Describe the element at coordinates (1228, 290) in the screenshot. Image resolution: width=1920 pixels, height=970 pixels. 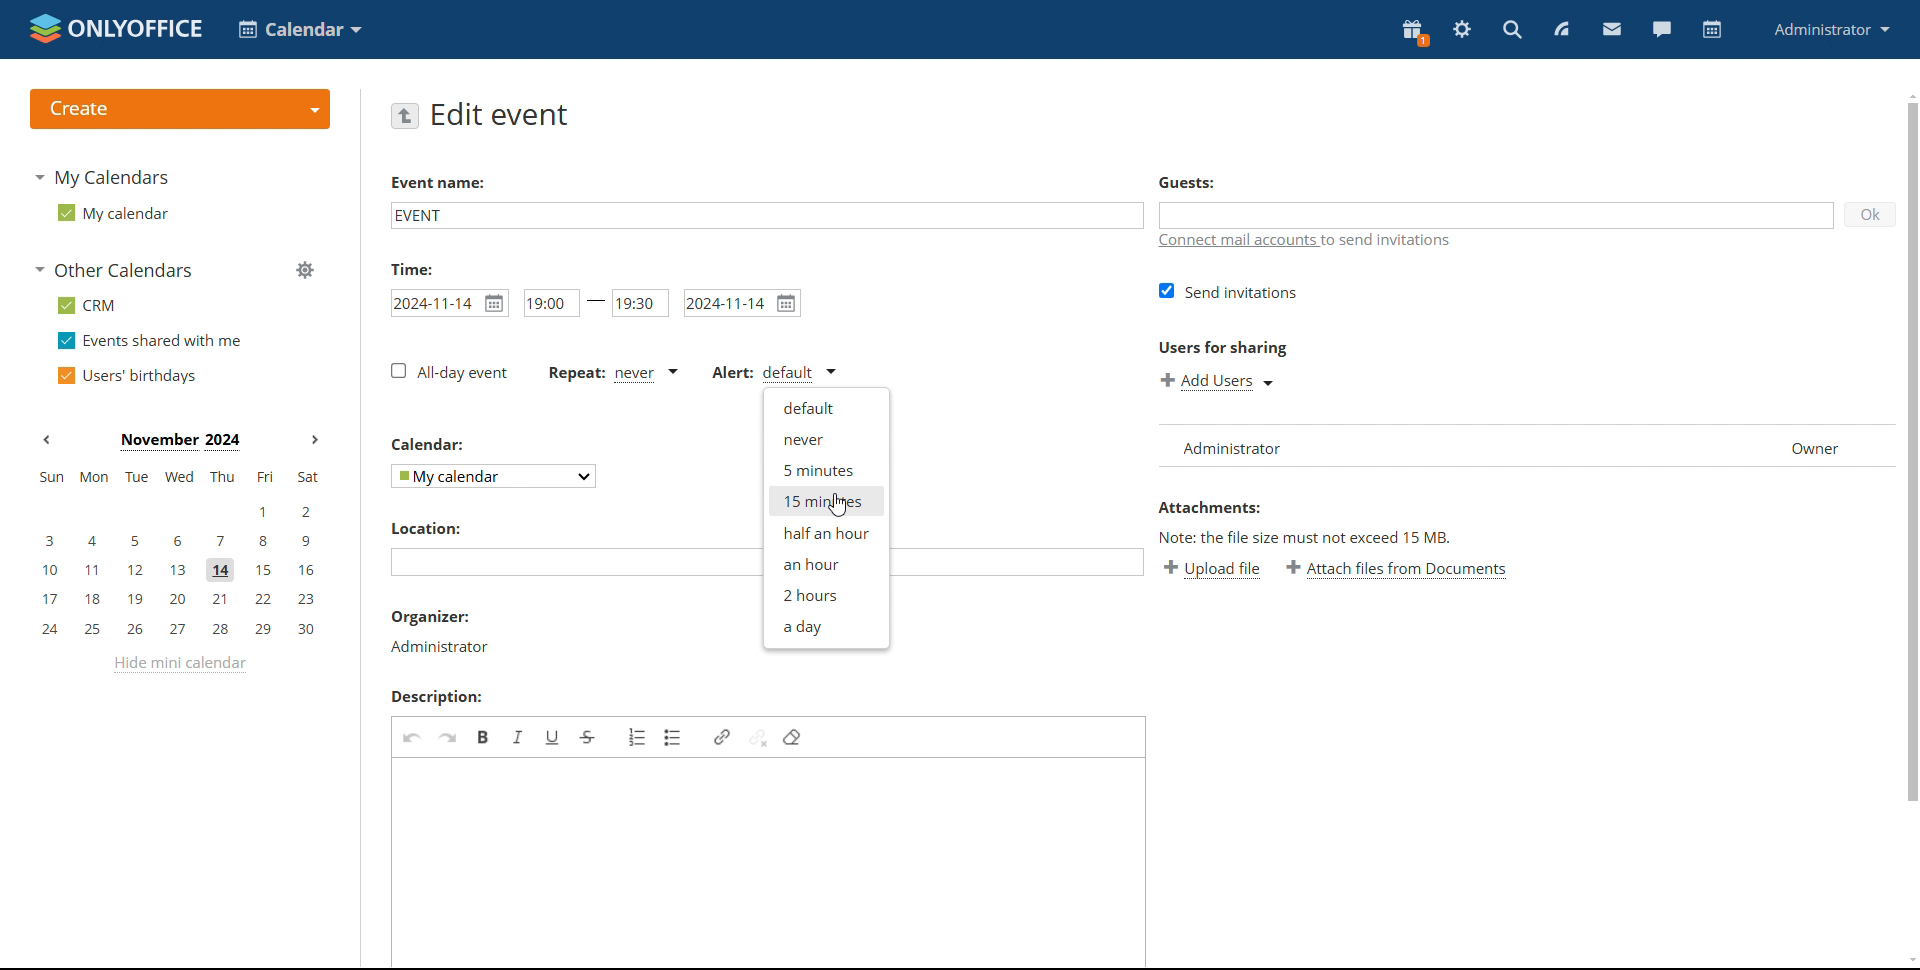
I see `send invitations` at that location.